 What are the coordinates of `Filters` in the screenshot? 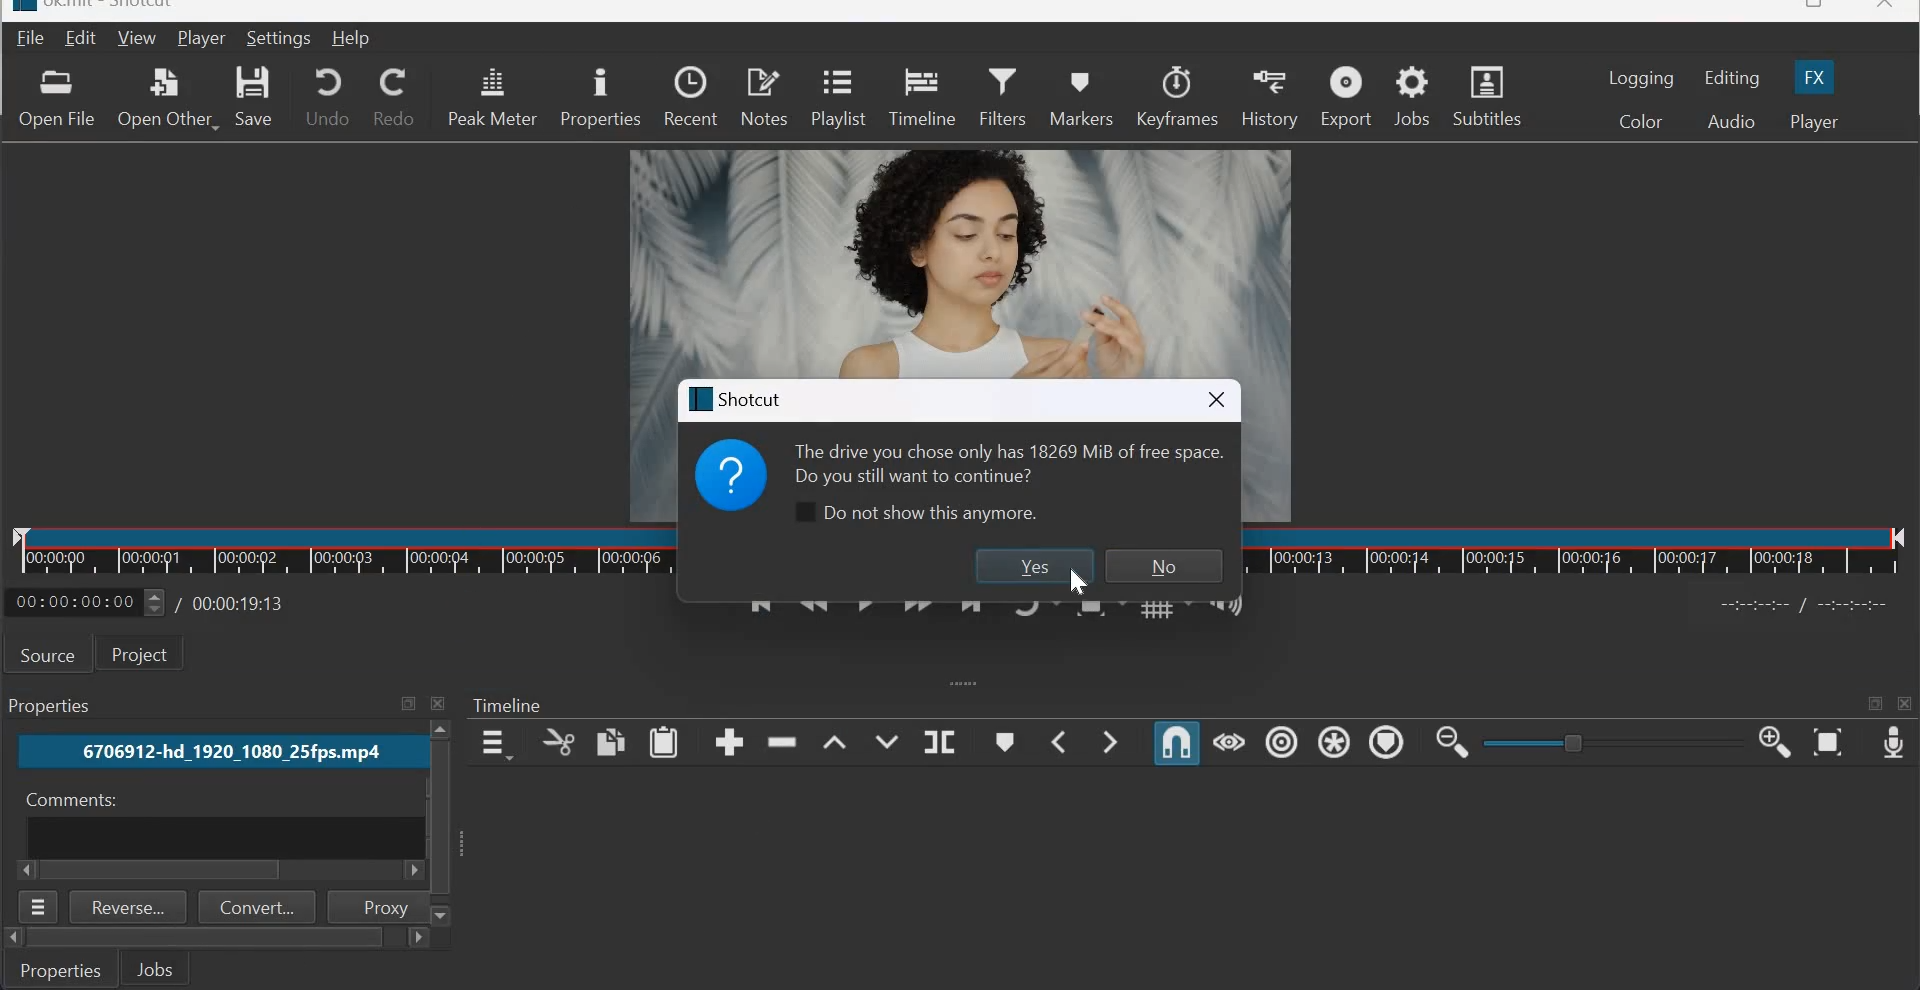 It's located at (1002, 97).